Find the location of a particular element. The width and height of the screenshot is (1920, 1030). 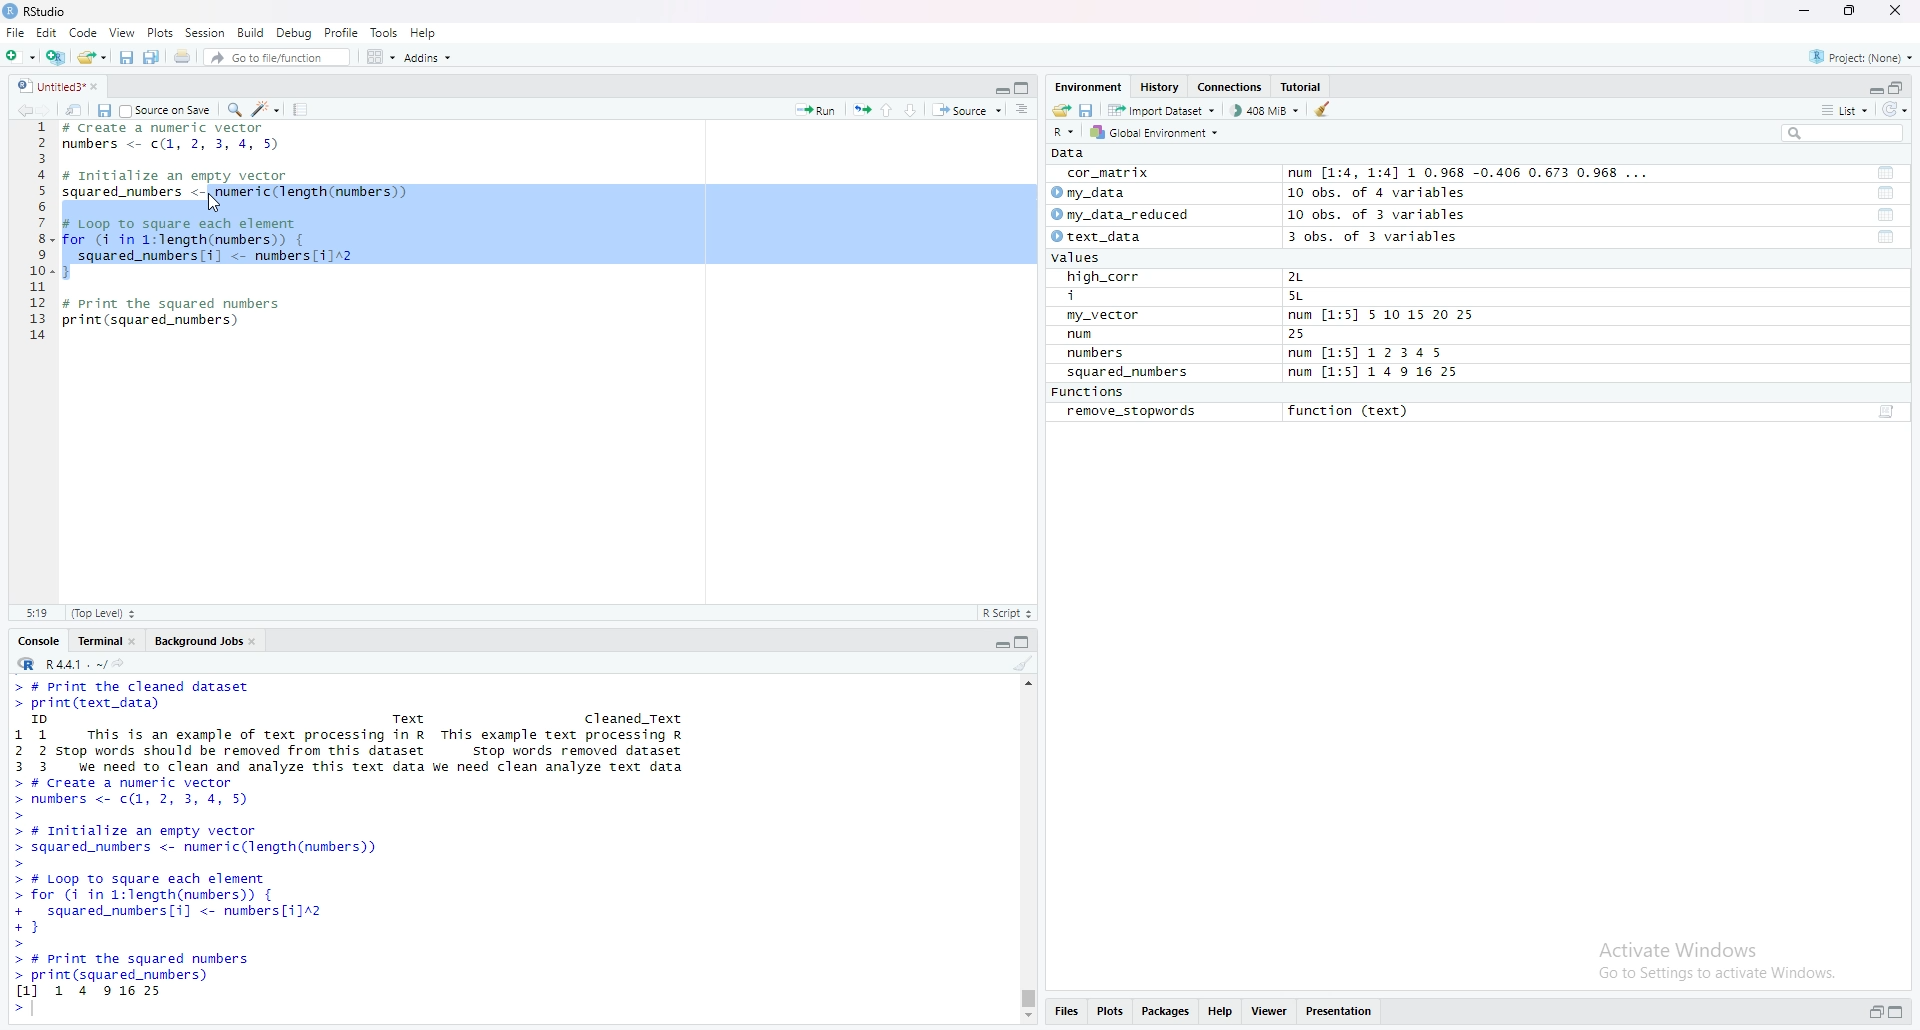

values is located at coordinates (1082, 259).